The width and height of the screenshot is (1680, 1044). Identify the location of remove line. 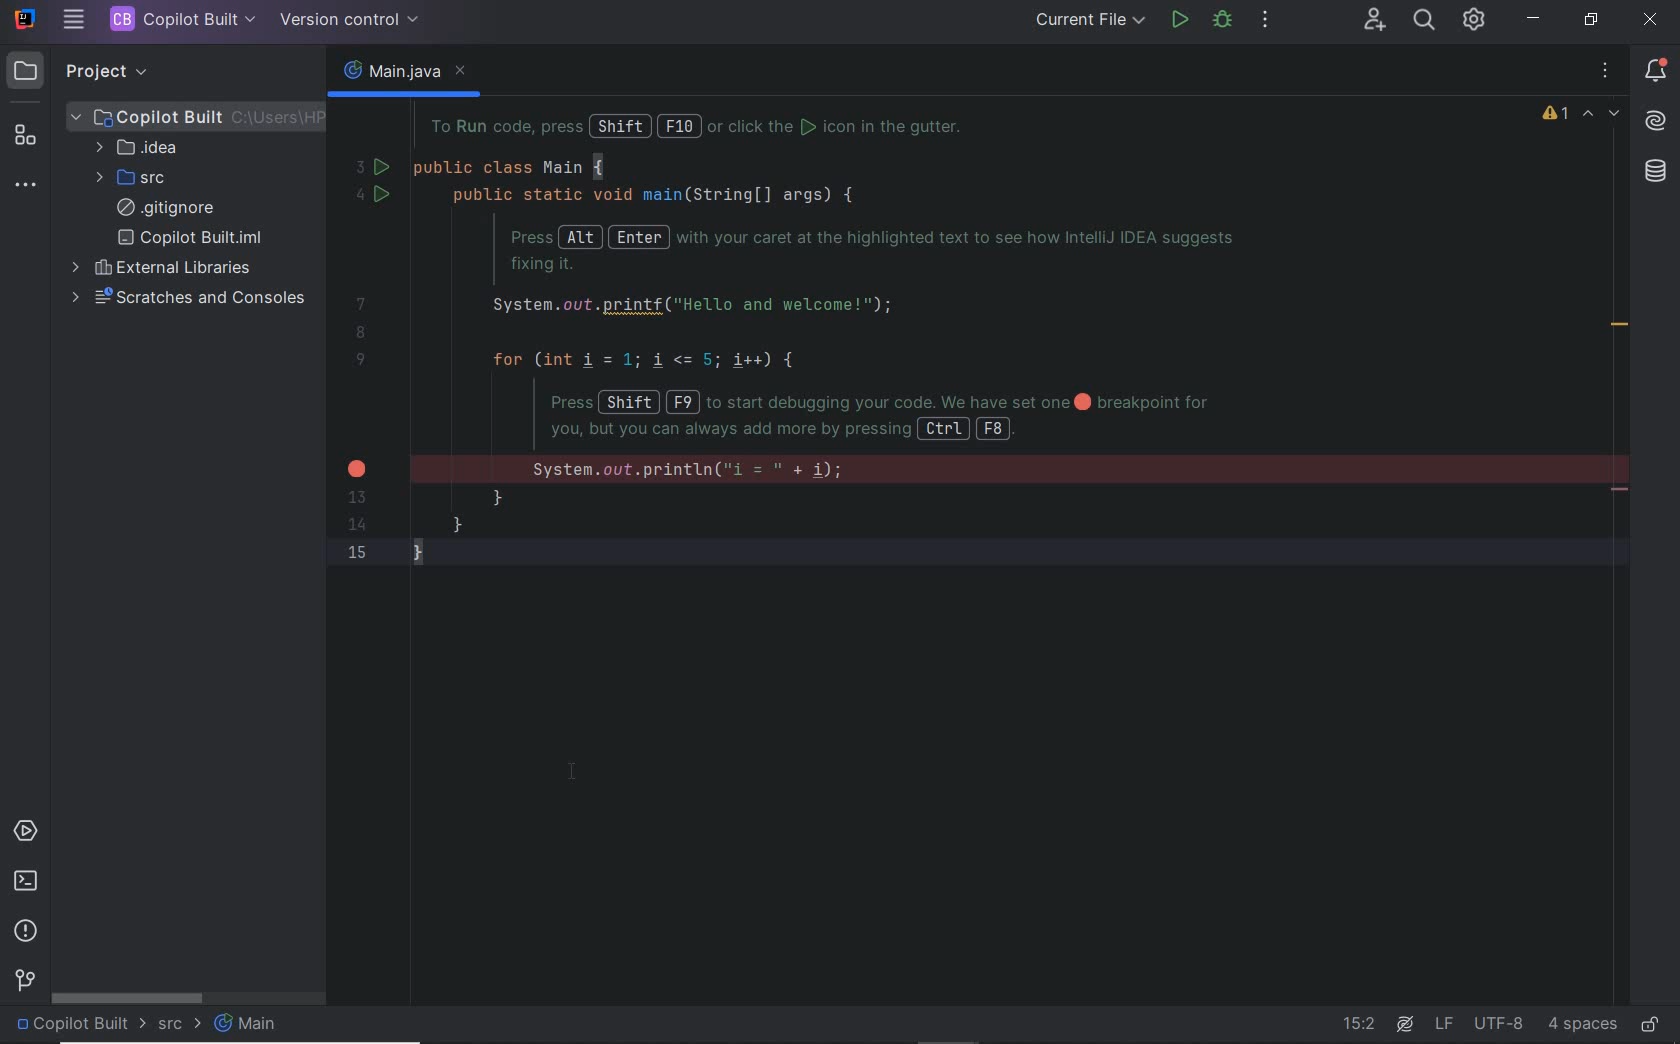
(1622, 489).